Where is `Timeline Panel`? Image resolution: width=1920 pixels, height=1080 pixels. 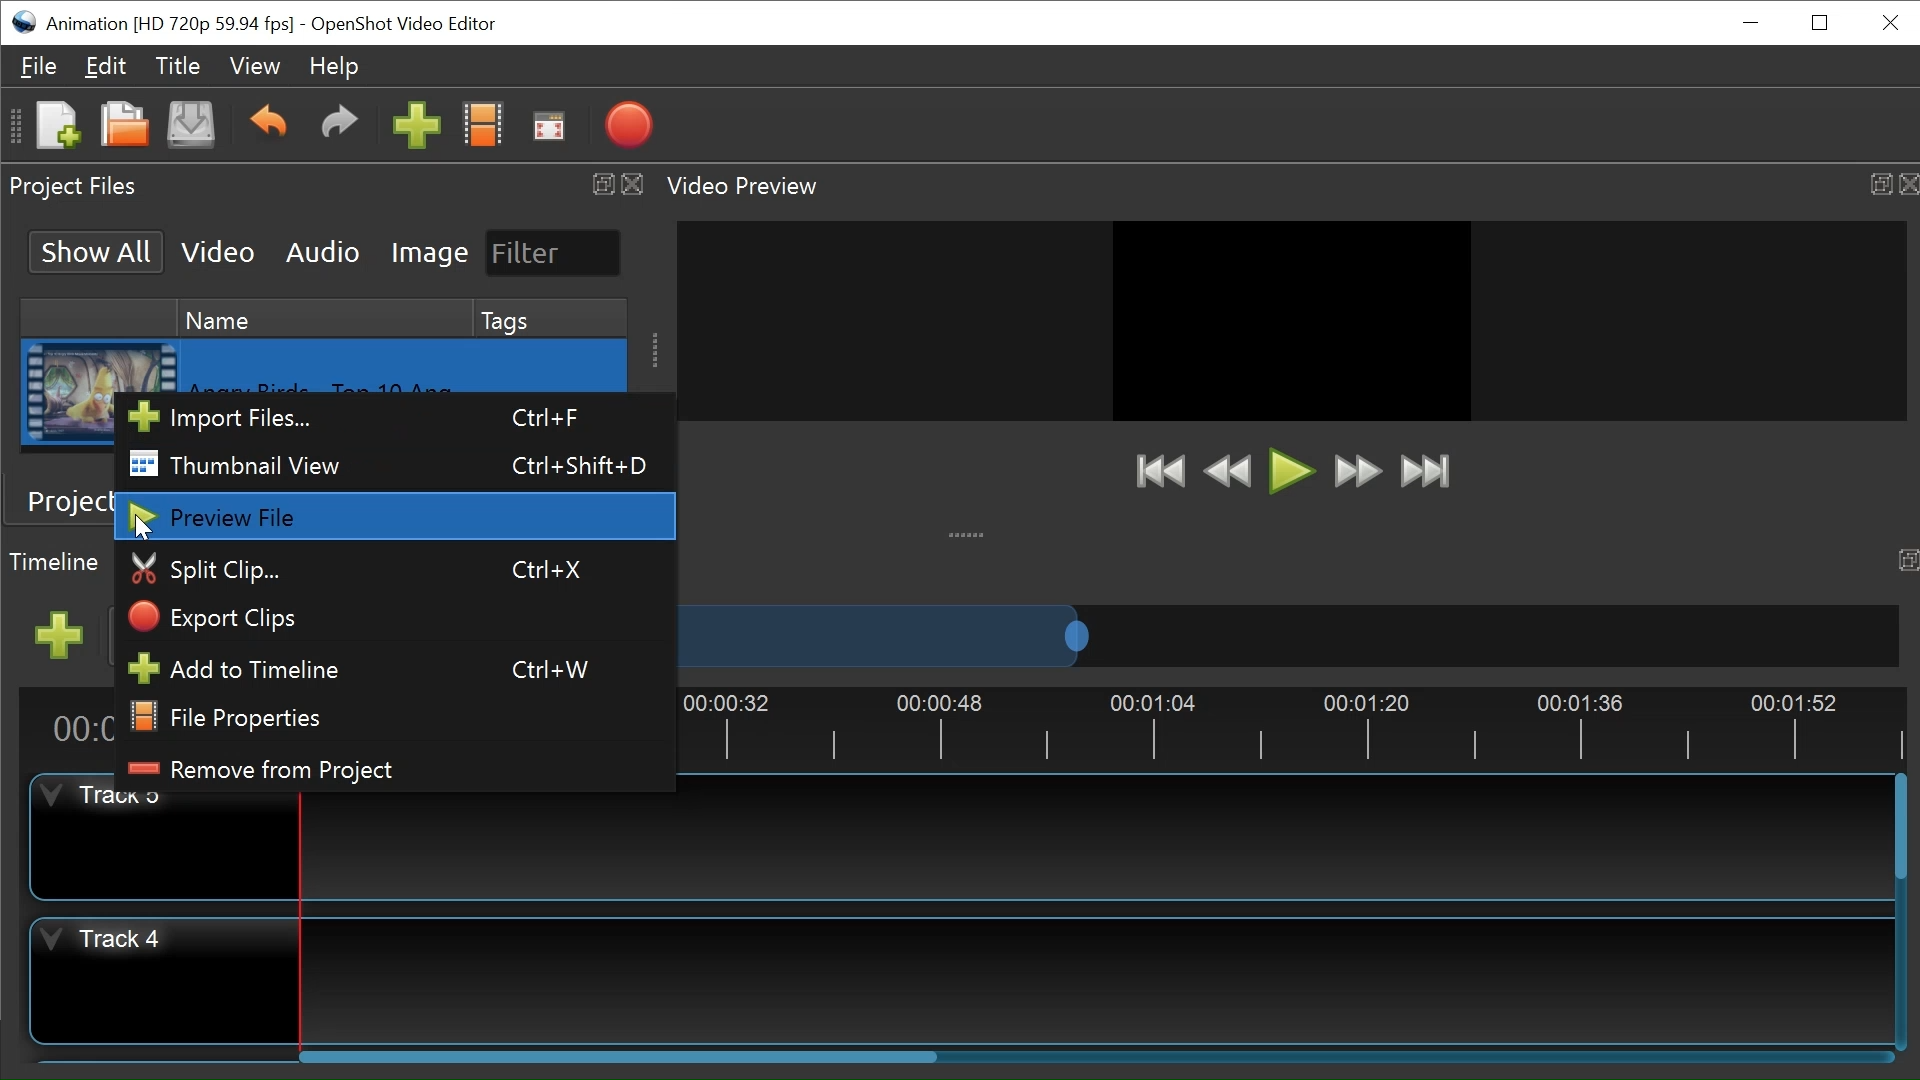 Timeline Panel is located at coordinates (55, 561).